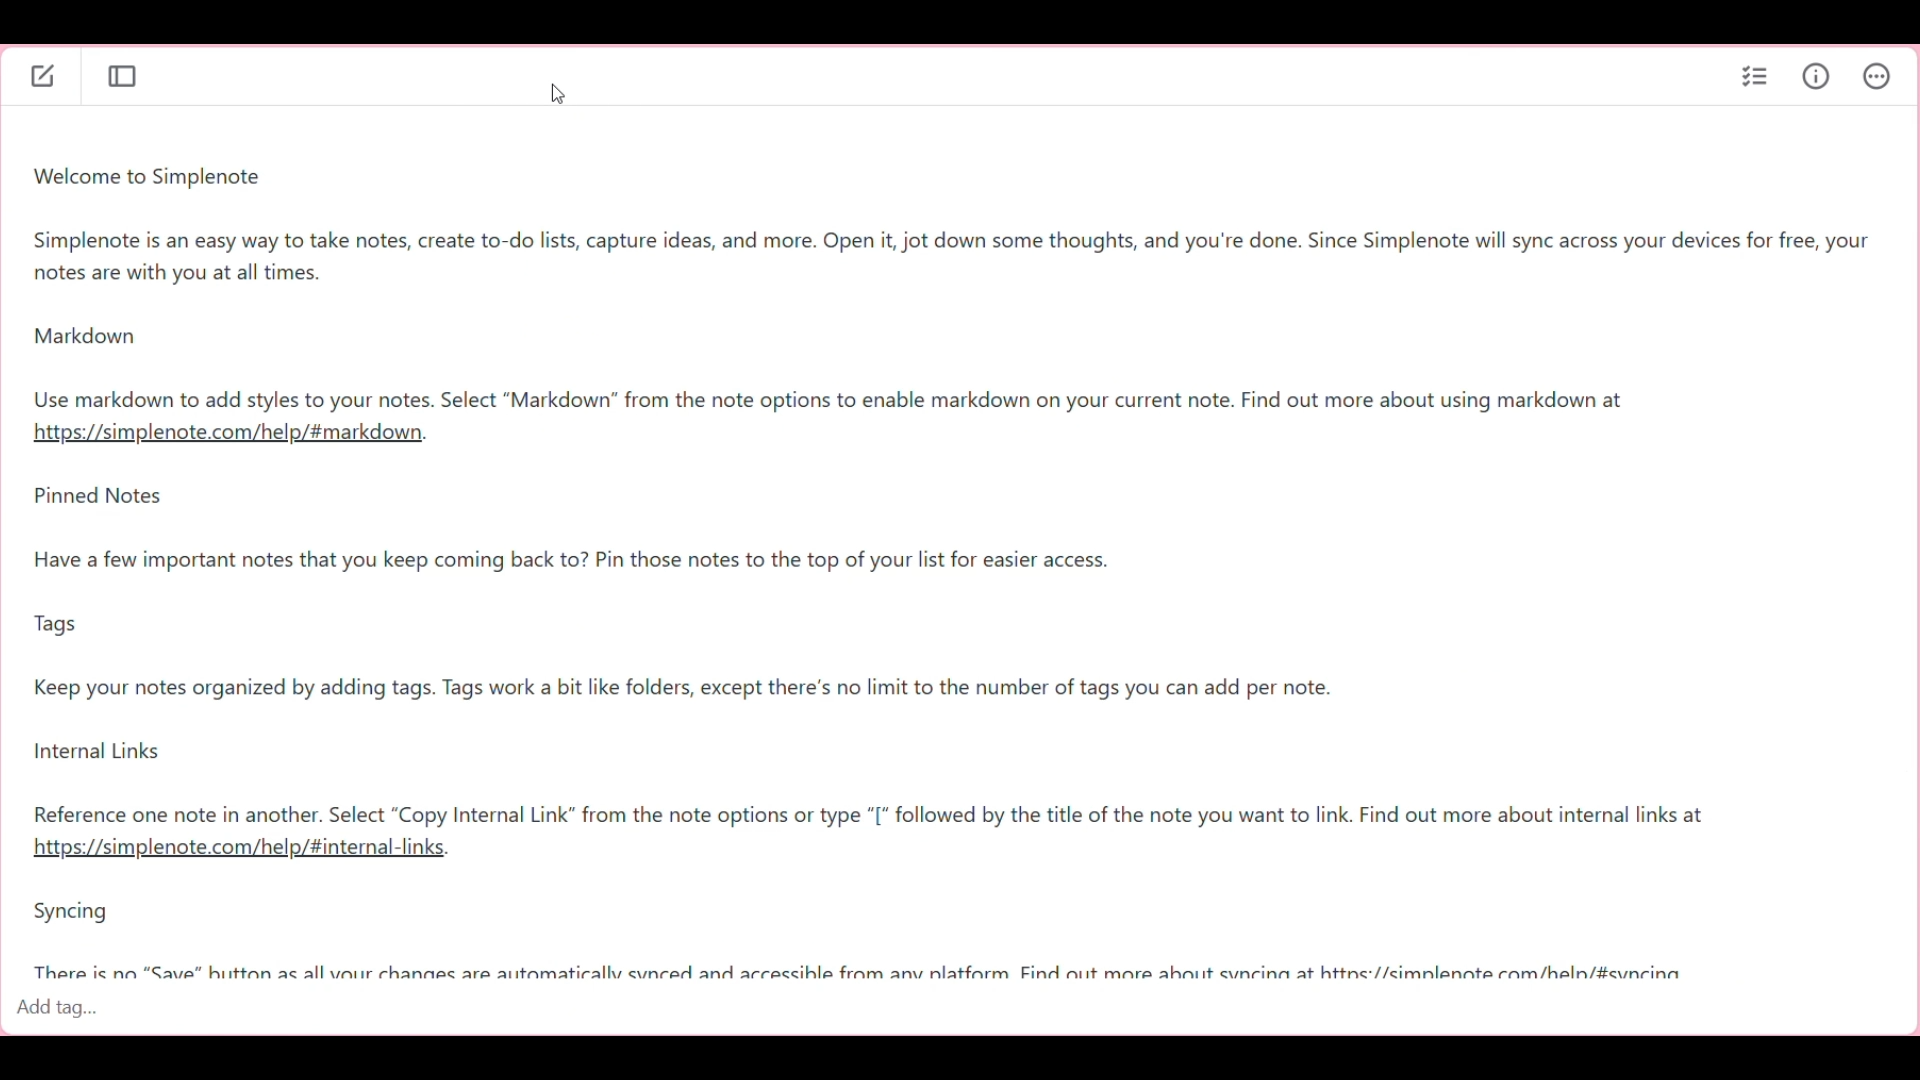 This screenshot has height=1080, width=1920. I want to click on Syncing, so click(938, 938).